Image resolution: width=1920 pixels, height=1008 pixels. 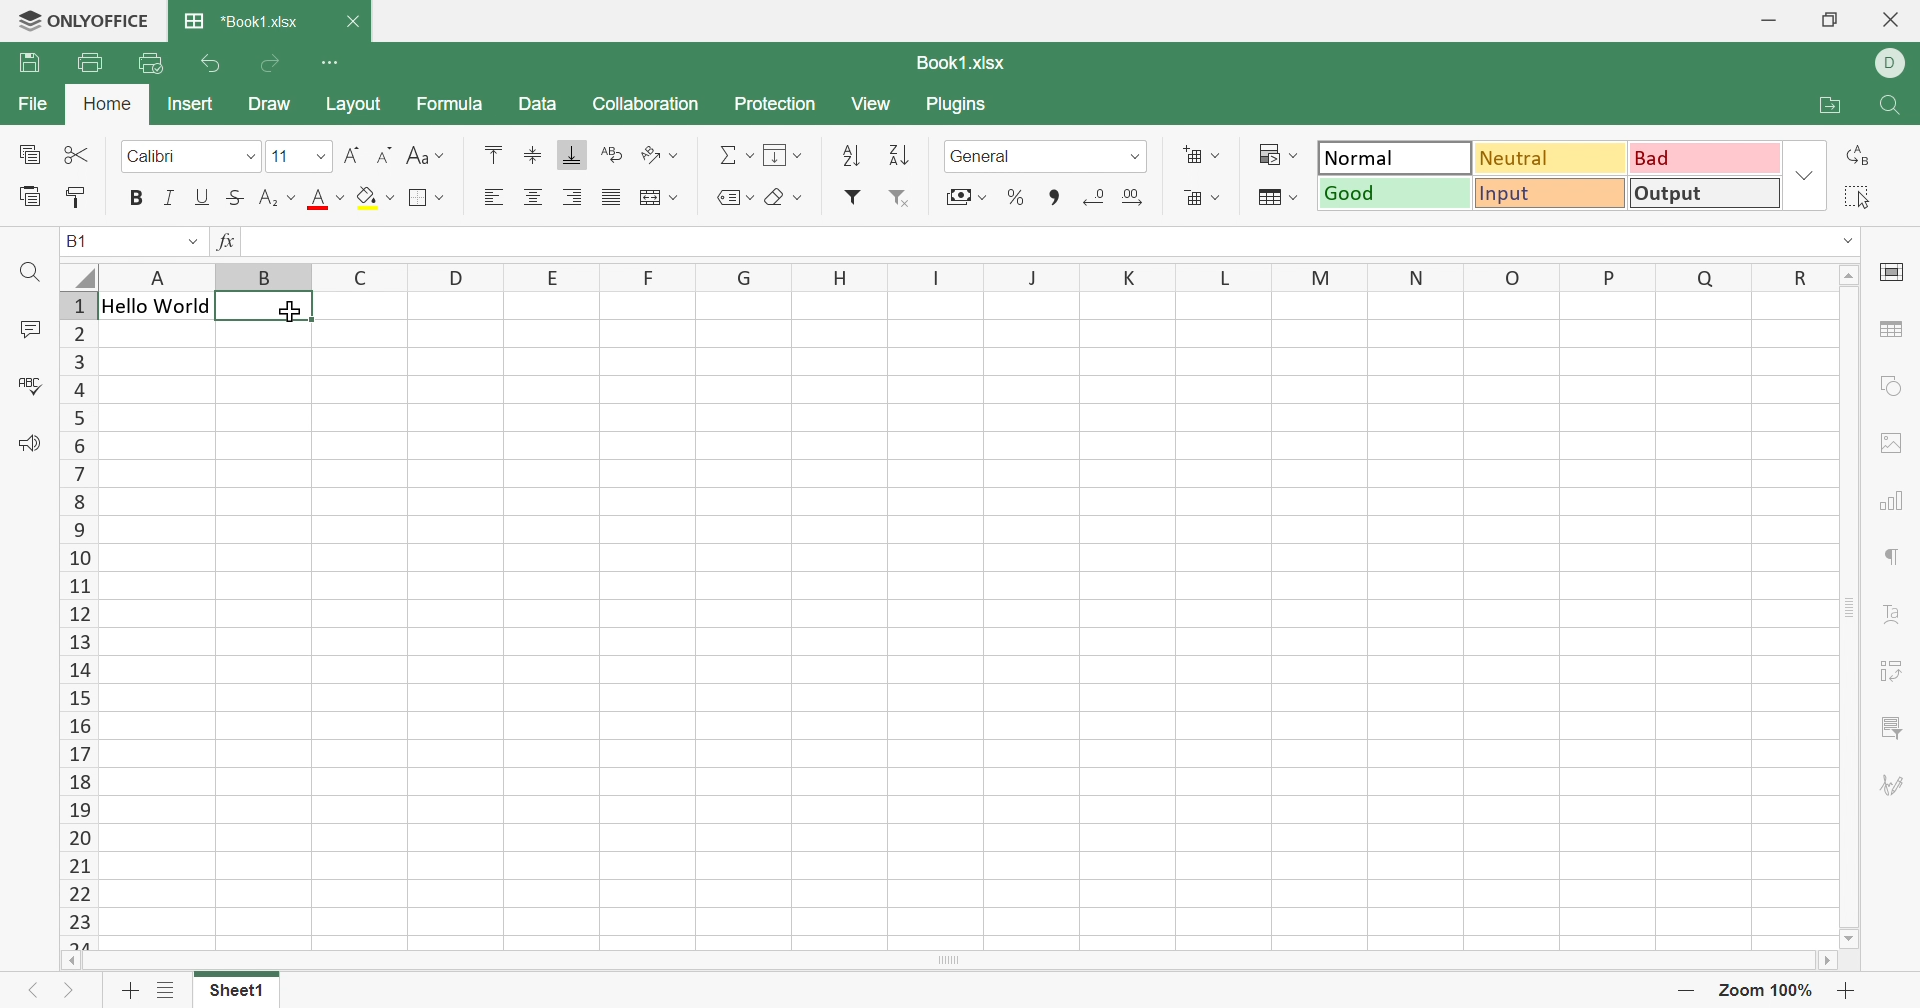 I want to click on Bad, so click(x=1702, y=159).